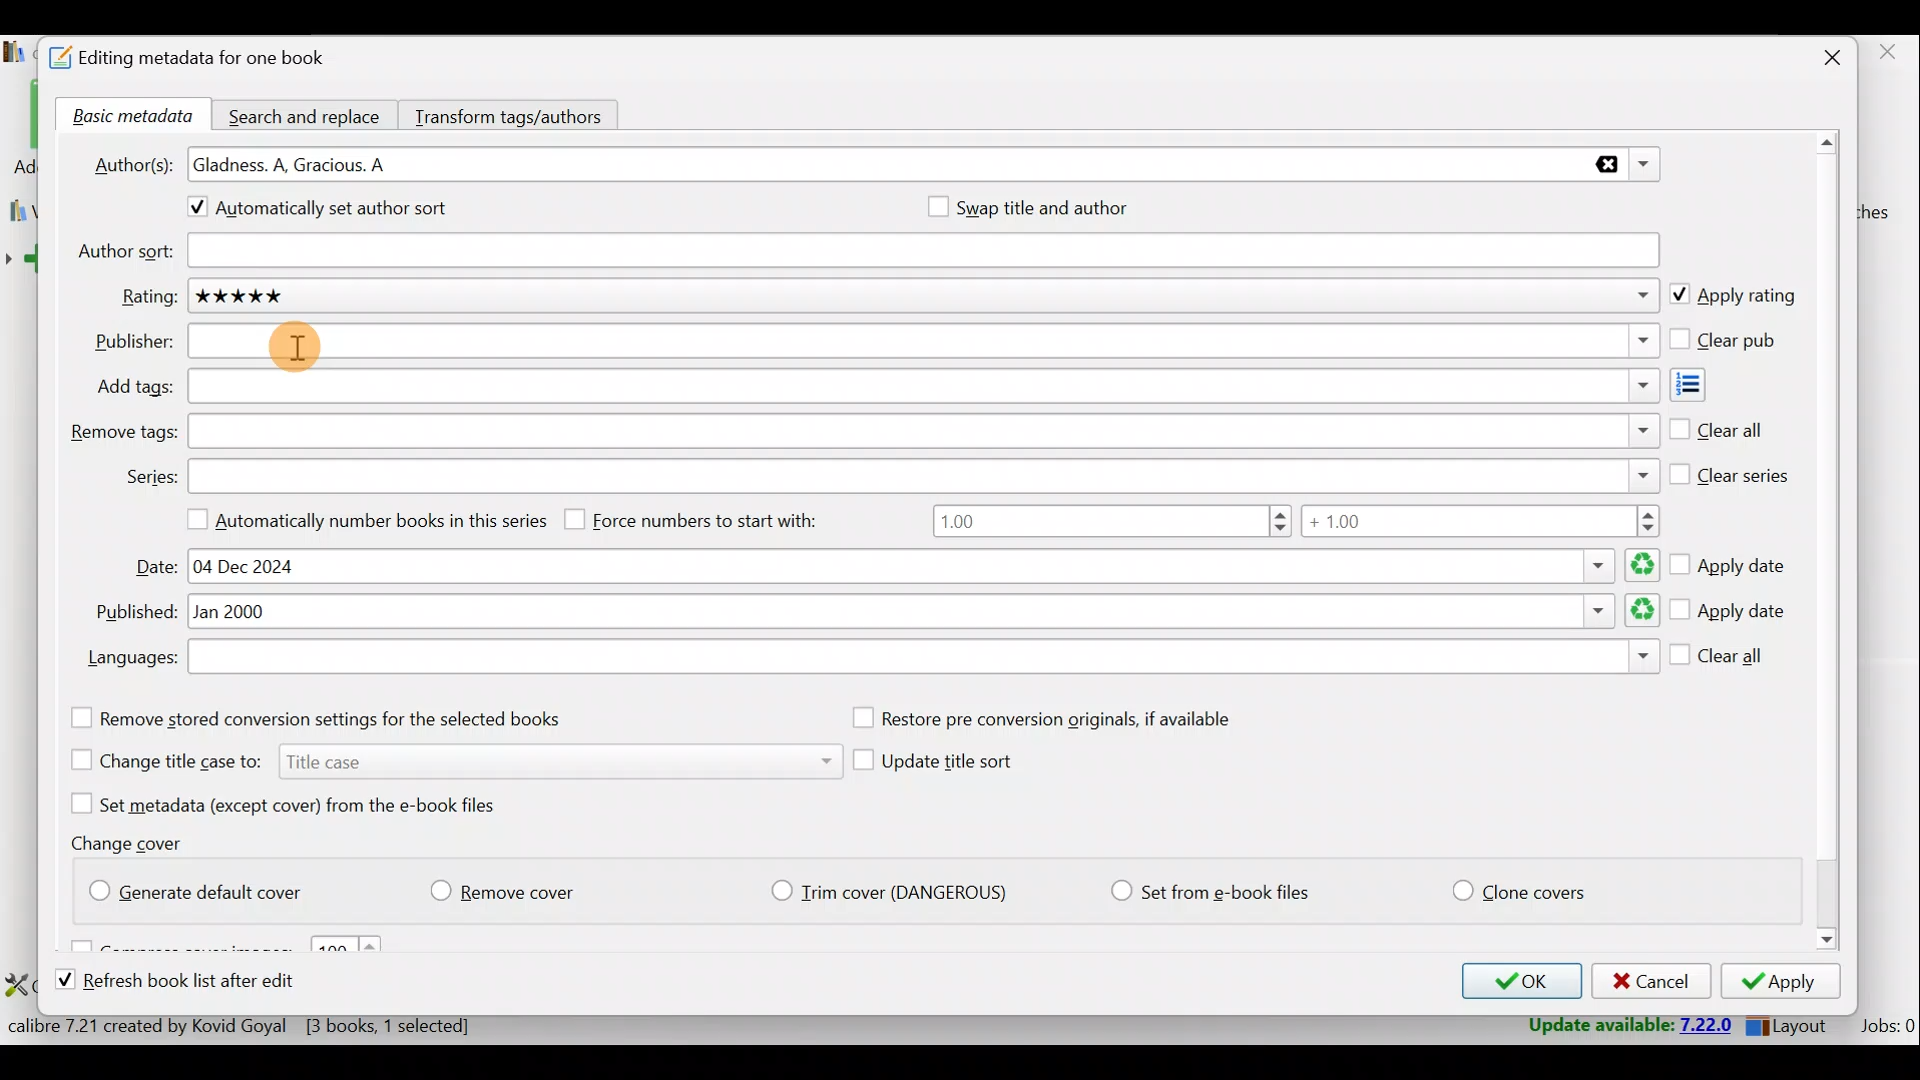 The height and width of the screenshot is (1080, 1920). I want to click on Change title case to, so click(447, 759).